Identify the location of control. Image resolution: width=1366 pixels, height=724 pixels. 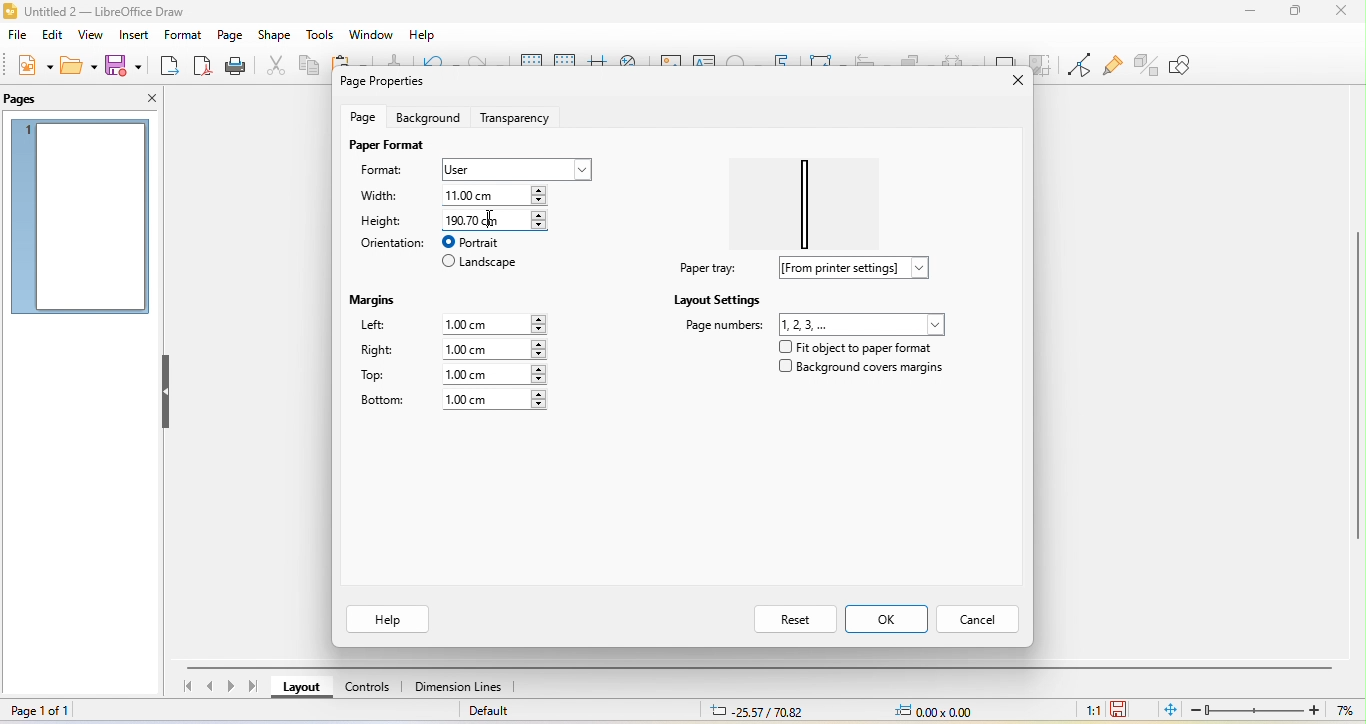
(368, 690).